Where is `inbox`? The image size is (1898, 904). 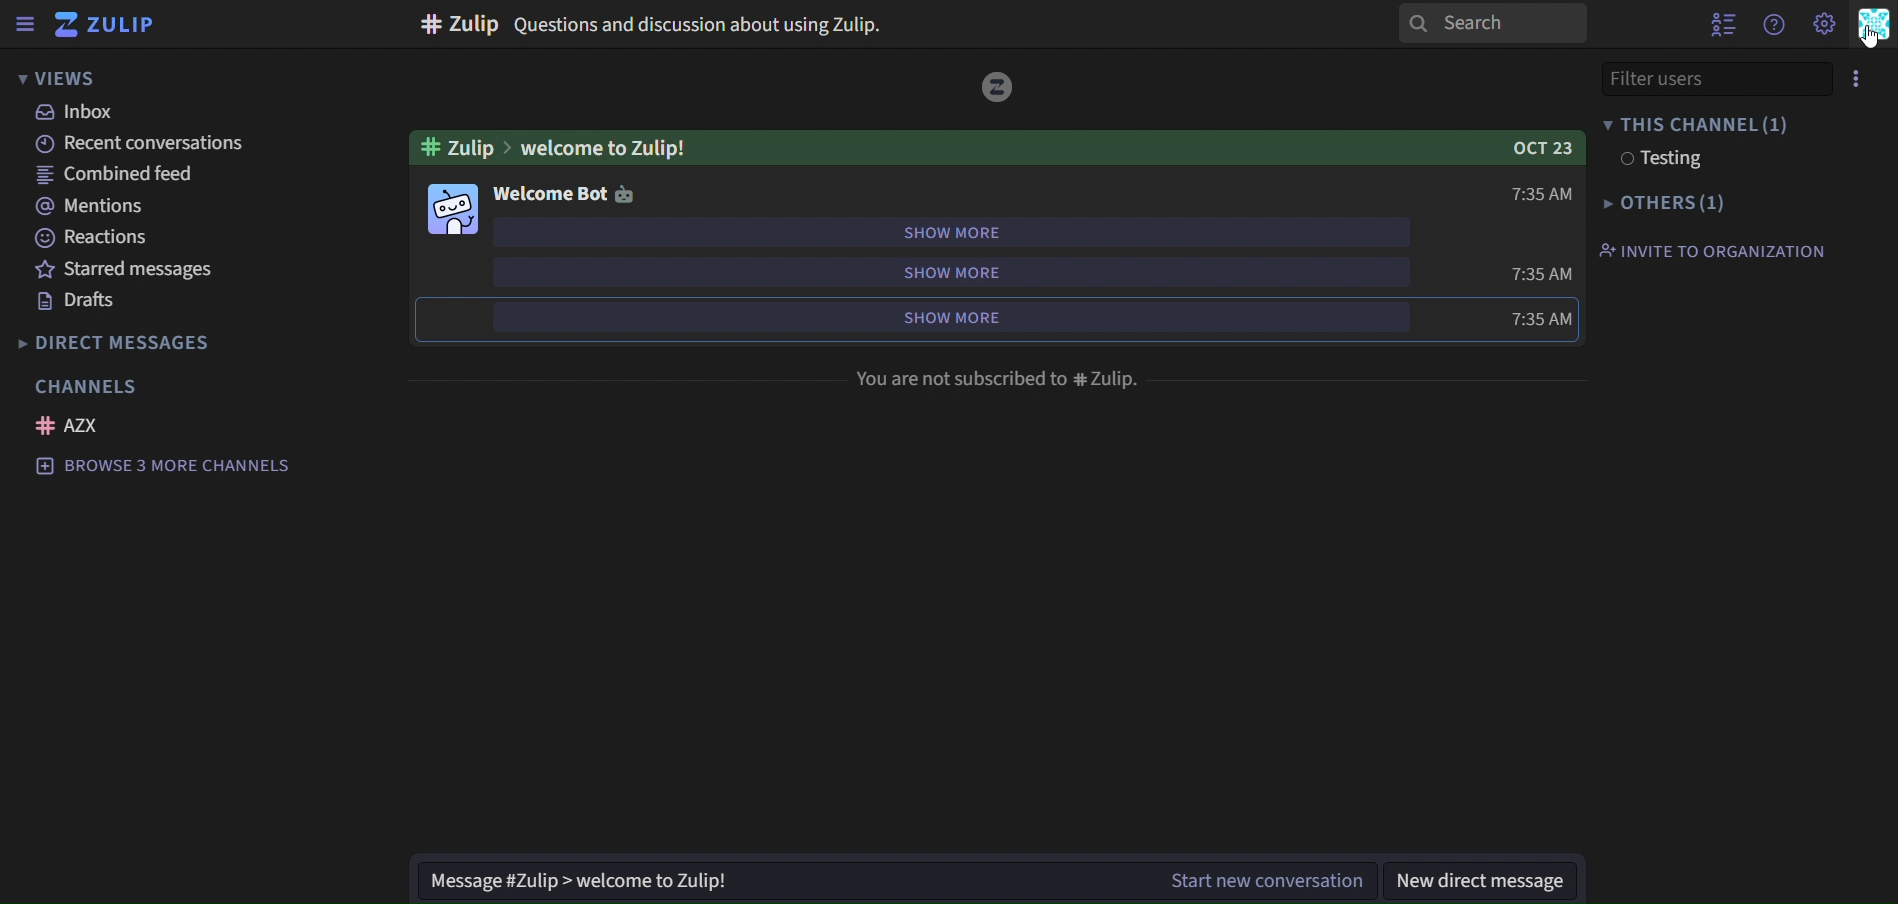 inbox is located at coordinates (77, 115).